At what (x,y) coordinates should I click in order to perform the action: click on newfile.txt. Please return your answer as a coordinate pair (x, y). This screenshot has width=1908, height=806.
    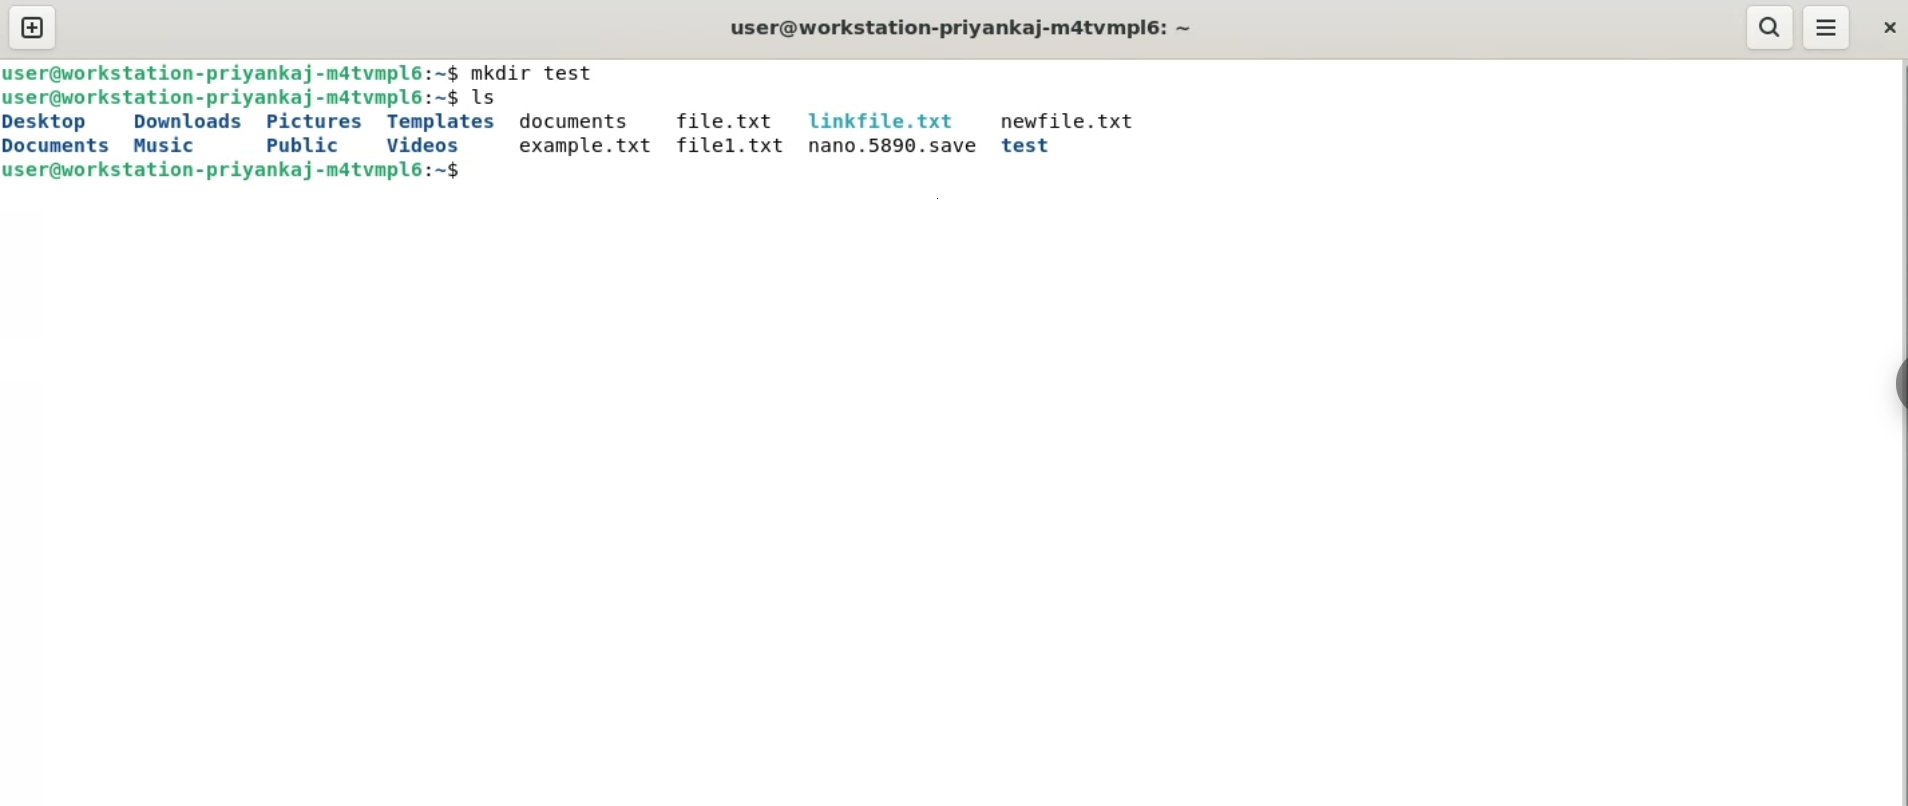
    Looking at the image, I should click on (1067, 120).